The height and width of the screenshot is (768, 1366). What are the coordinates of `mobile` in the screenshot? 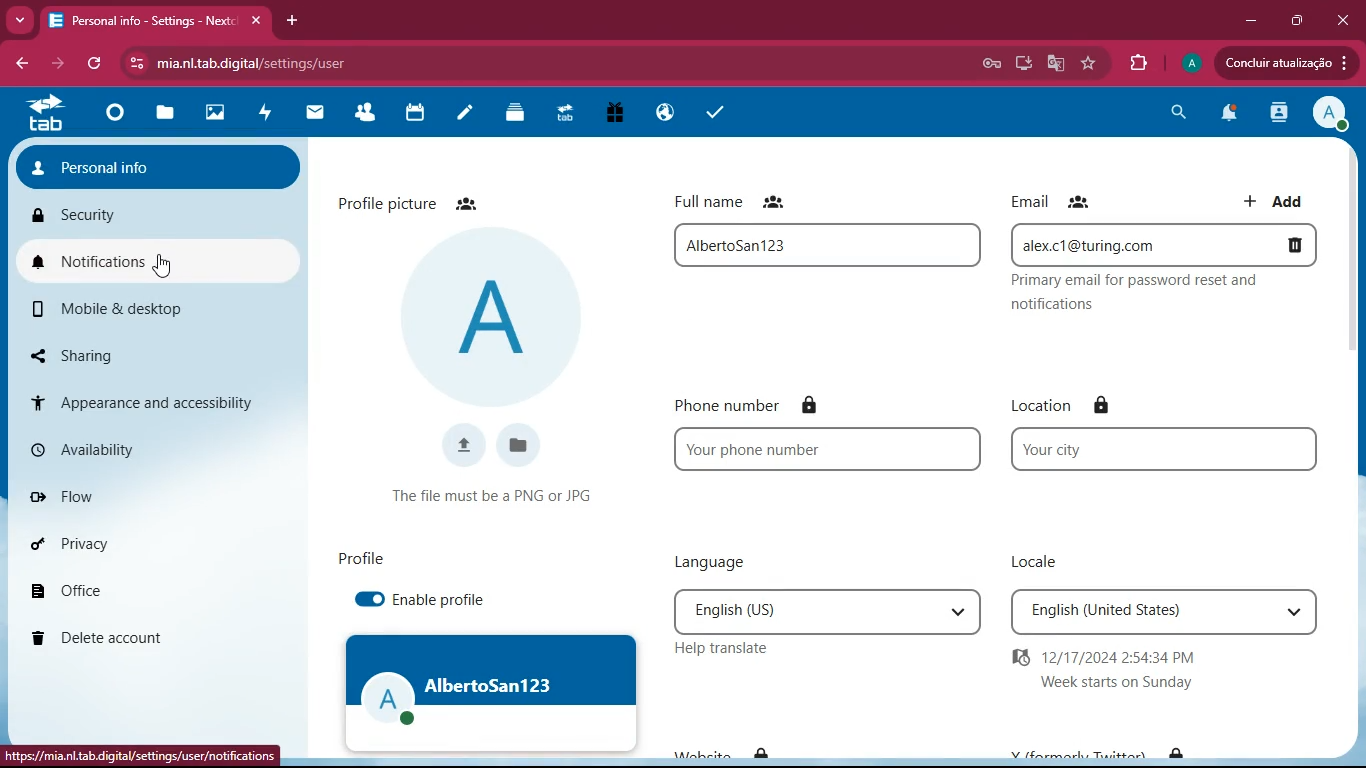 It's located at (129, 306).